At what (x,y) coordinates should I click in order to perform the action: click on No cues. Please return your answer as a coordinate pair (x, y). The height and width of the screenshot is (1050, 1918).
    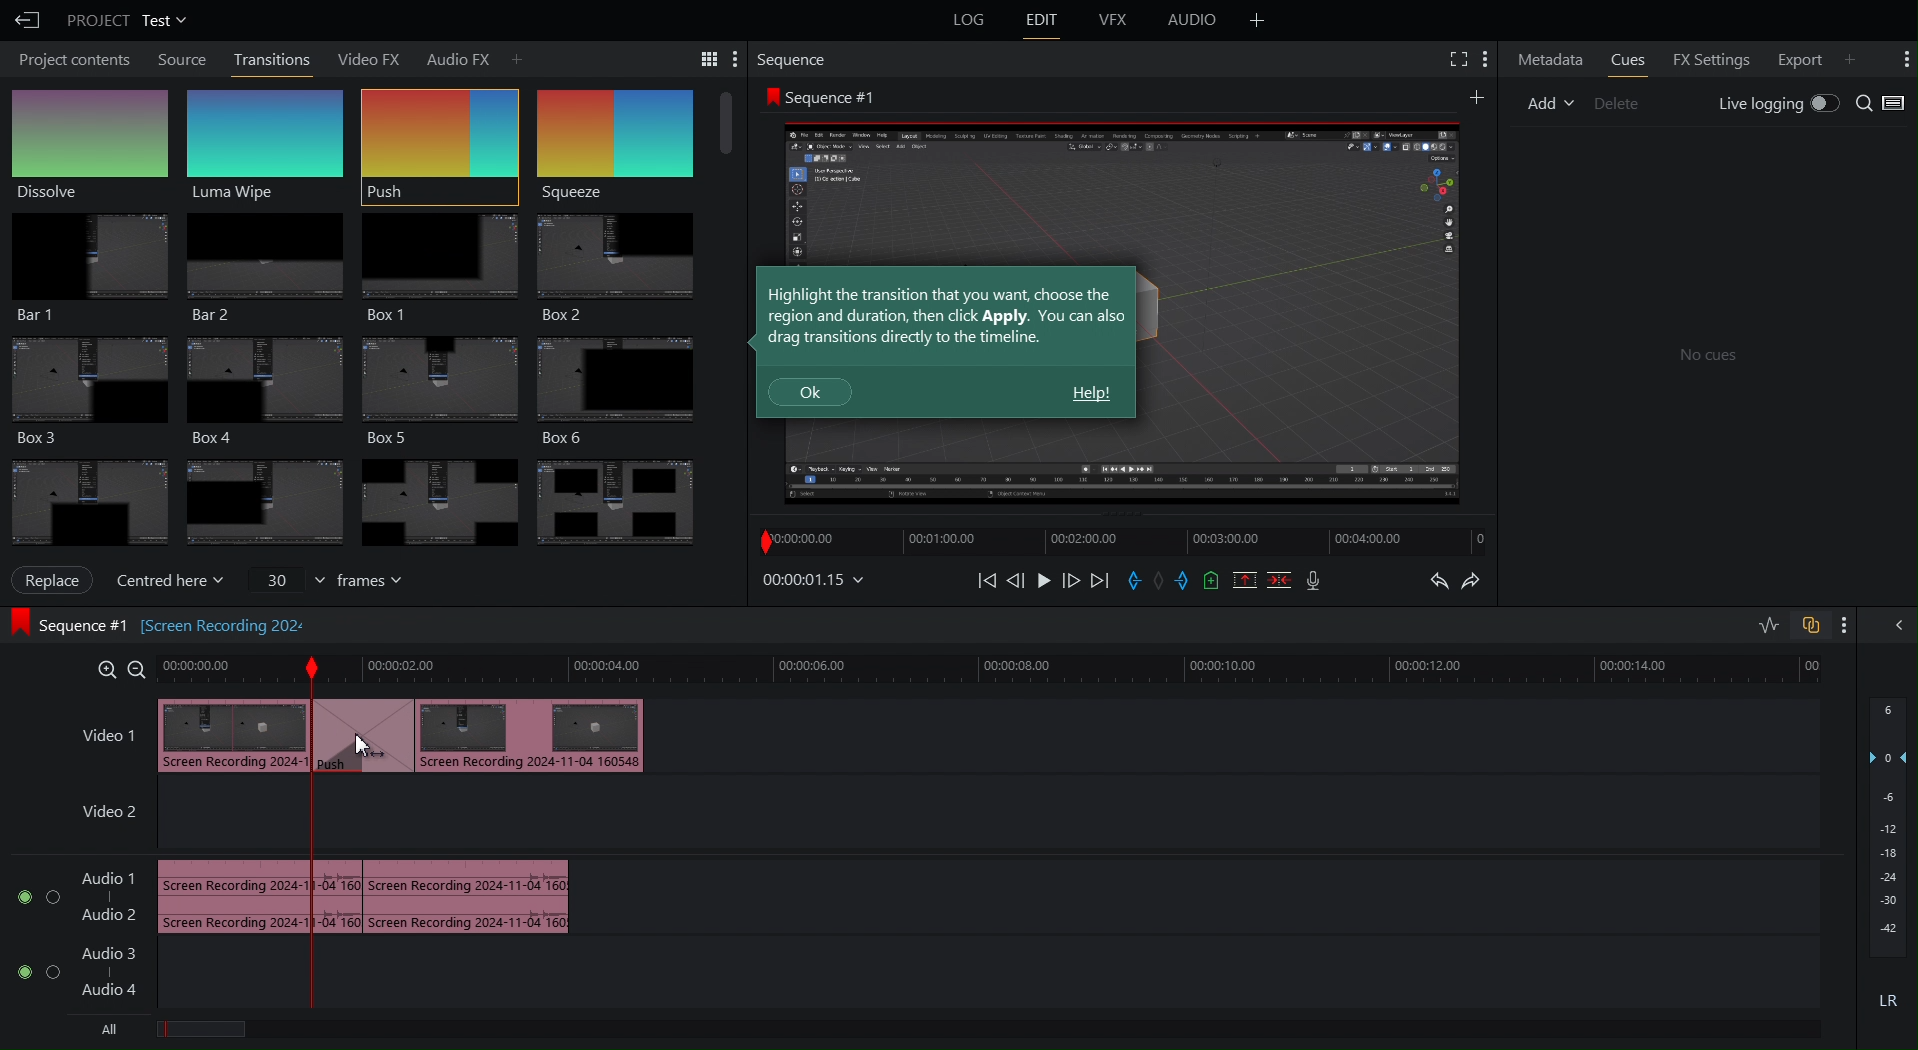
    Looking at the image, I should click on (1707, 356).